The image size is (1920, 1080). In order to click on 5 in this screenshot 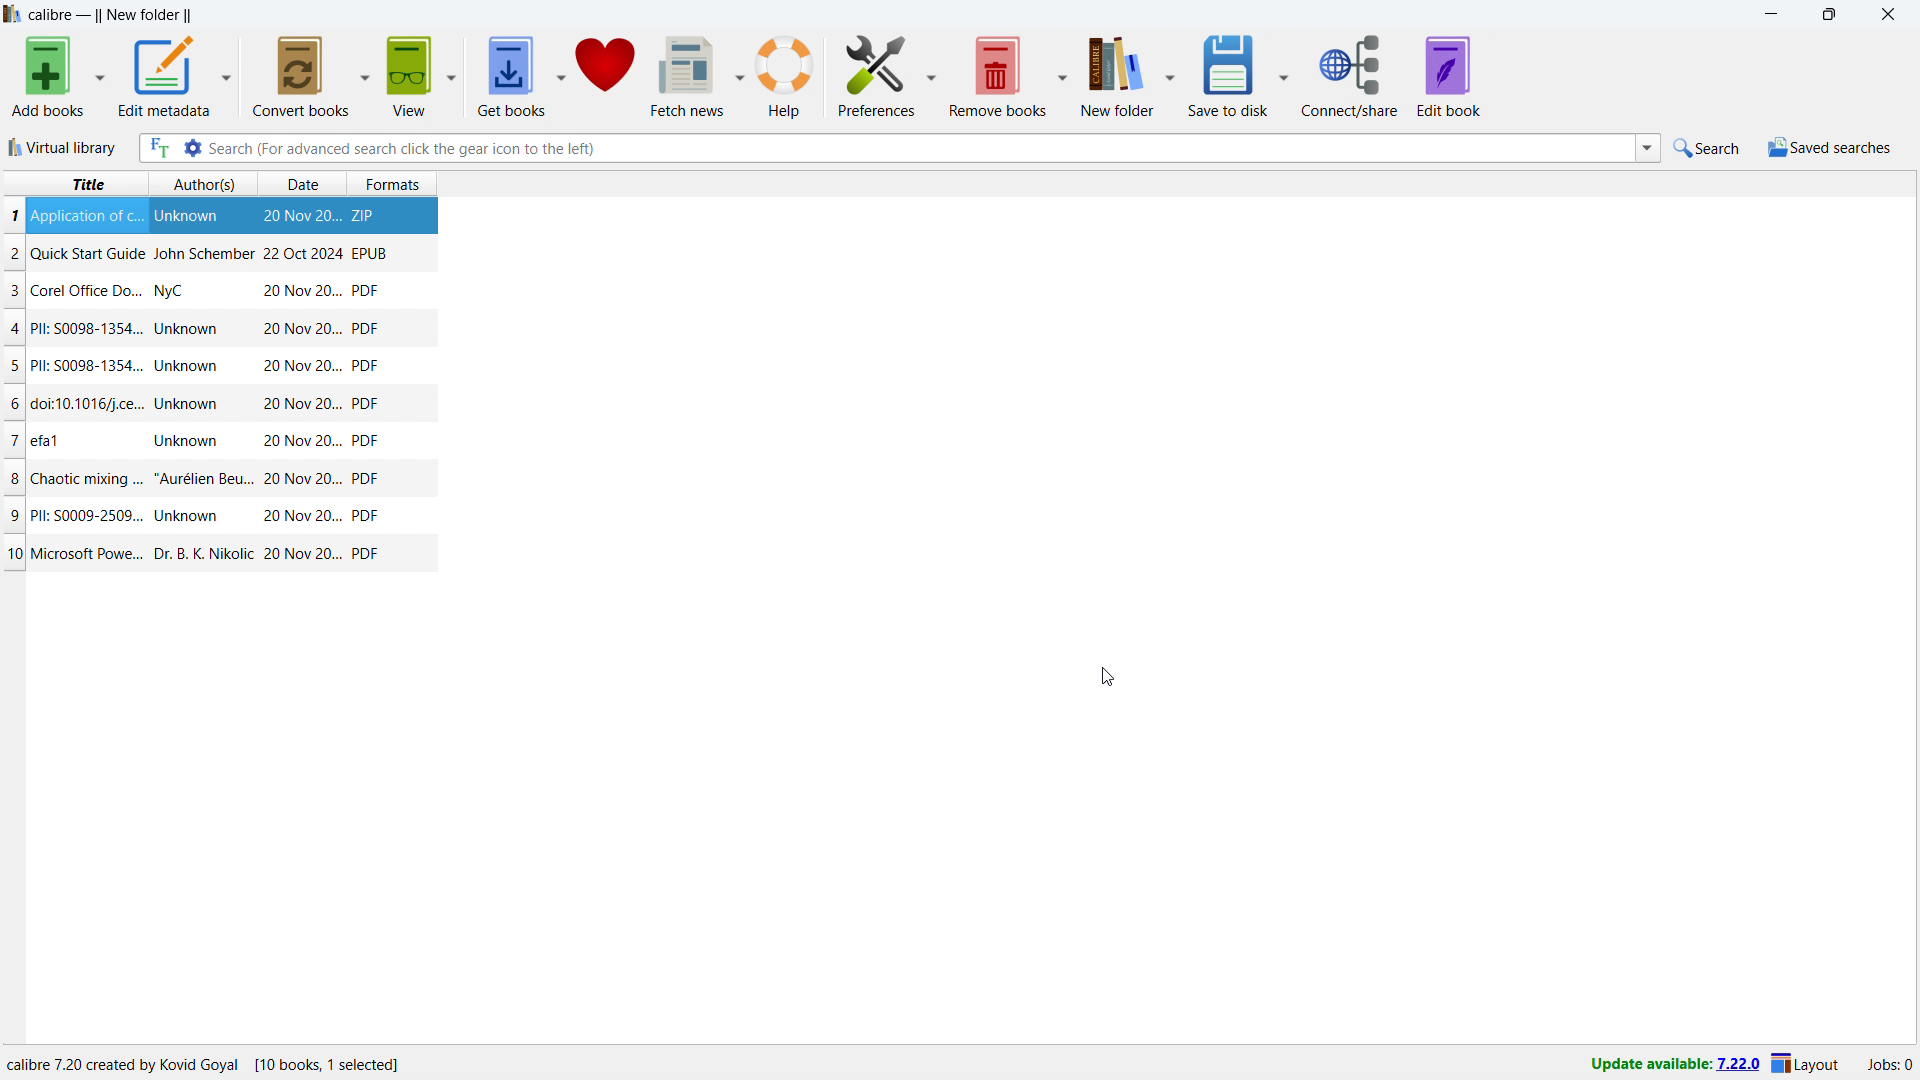, I will do `click(14, 367)`.